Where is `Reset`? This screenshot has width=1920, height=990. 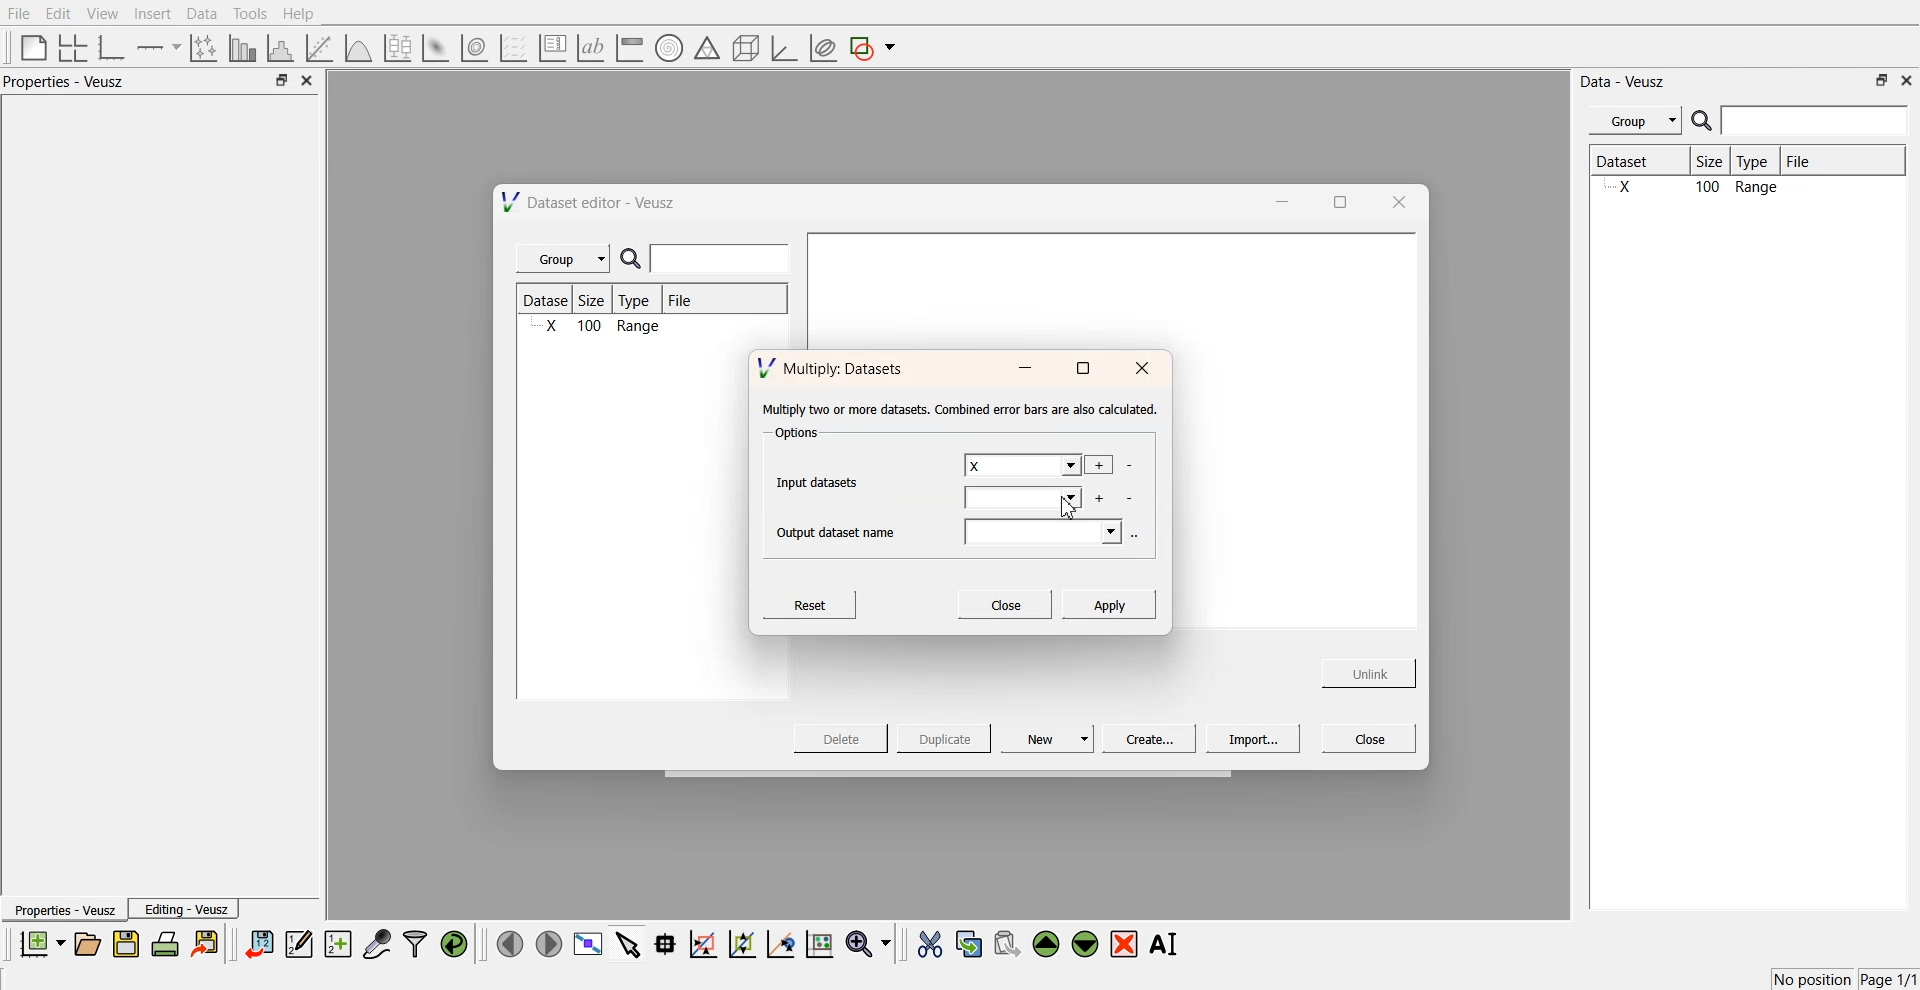 Reset is located at coordinates (813, 603).